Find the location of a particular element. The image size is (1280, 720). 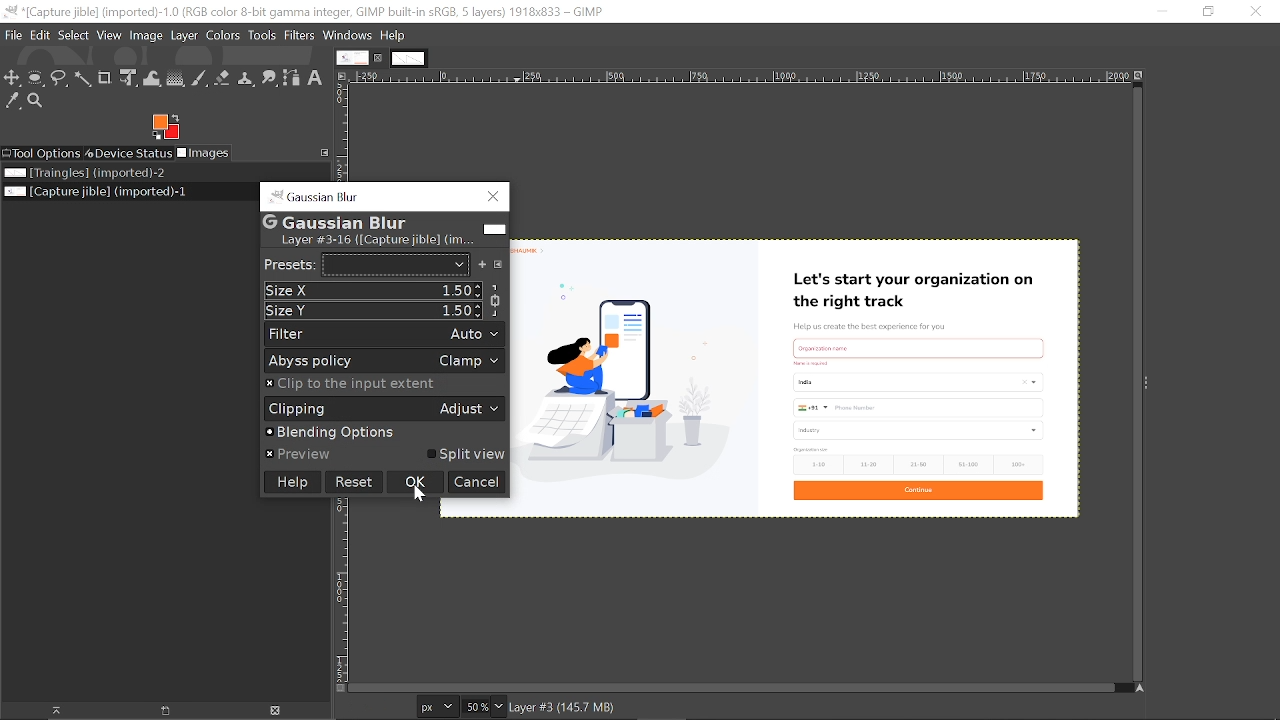

Minimize is located at coordinates (1162, 12).